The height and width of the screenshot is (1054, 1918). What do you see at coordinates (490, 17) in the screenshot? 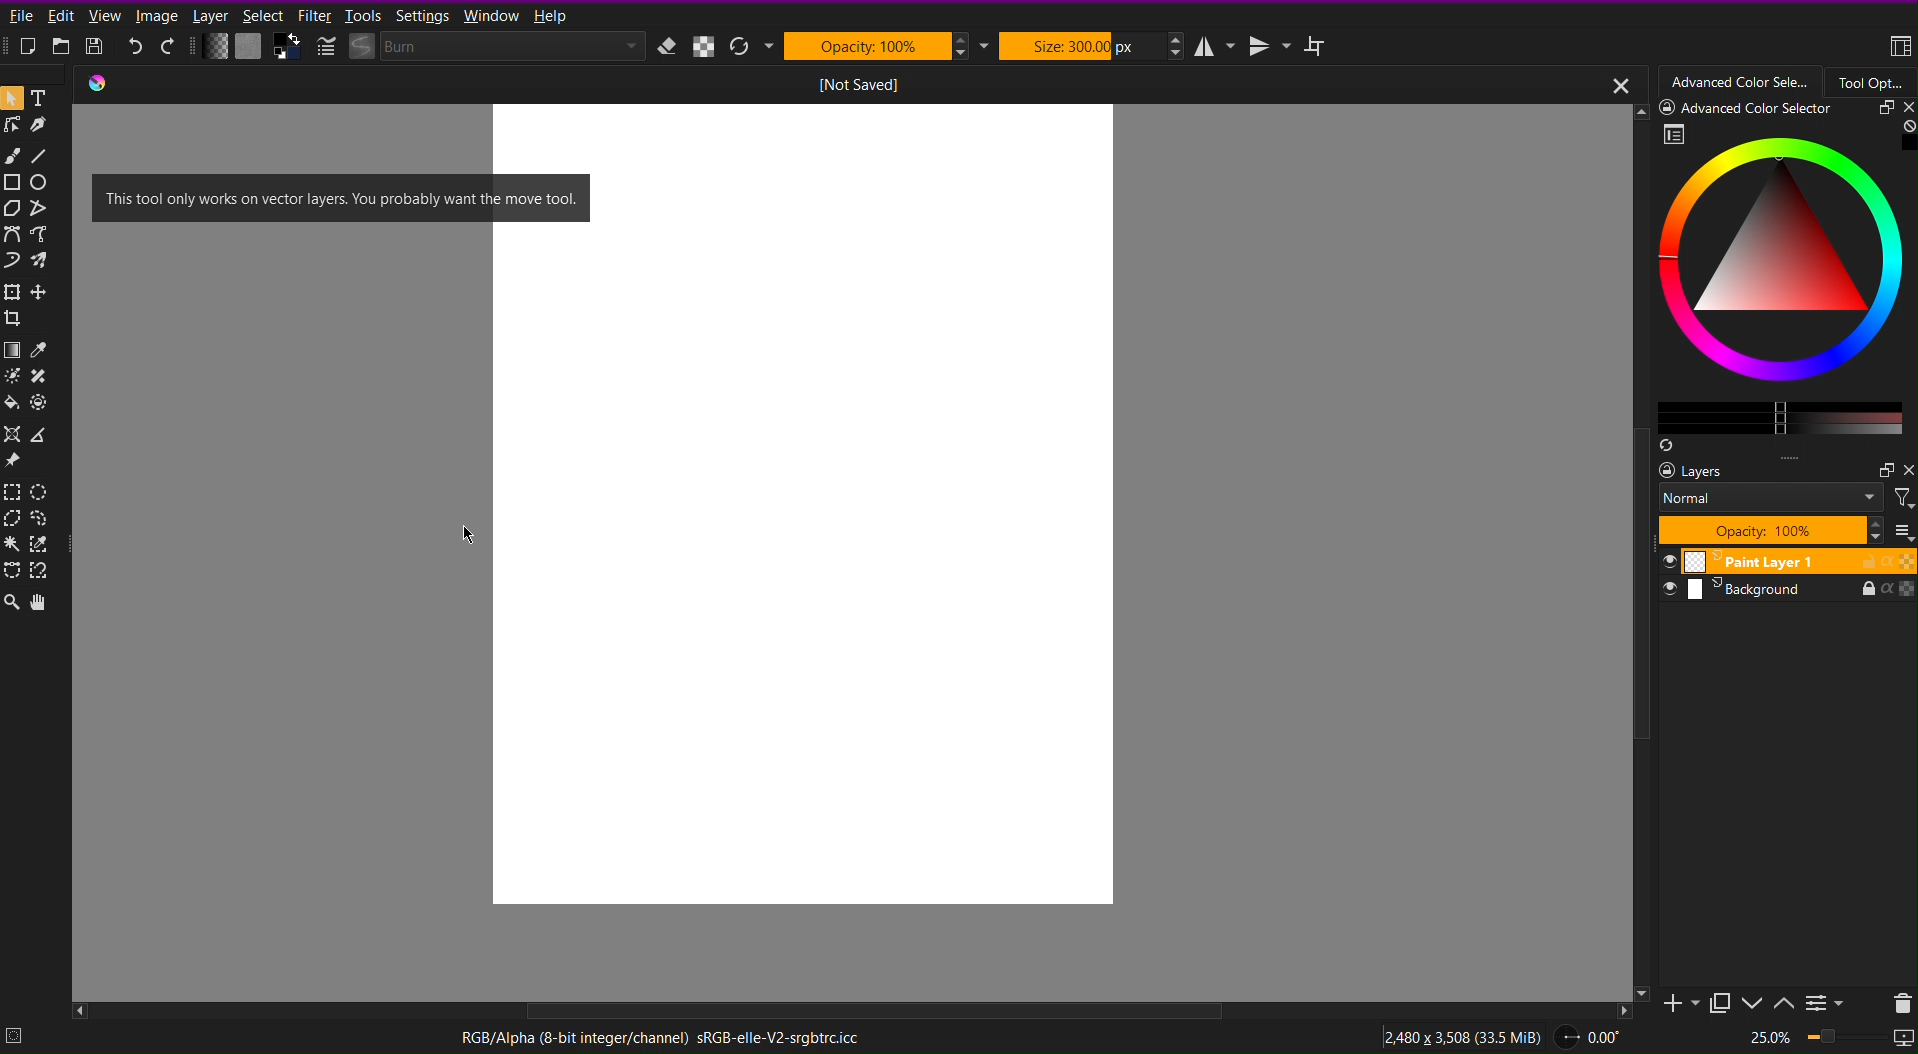
I see `Window` at bounding box center [490, 17].